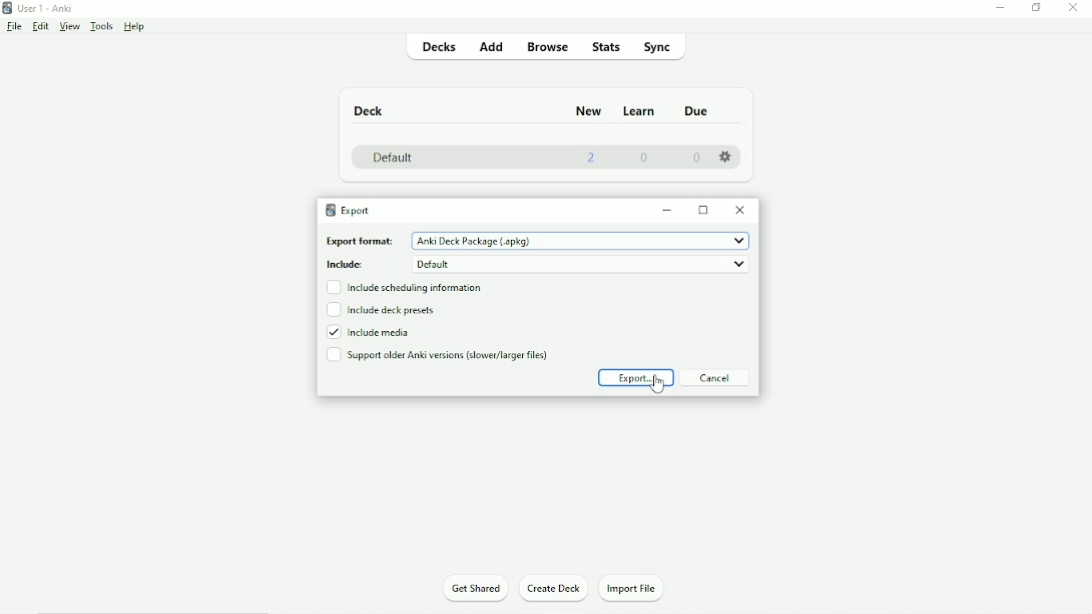  Describe the element at coordinates (635, 378) in the screenshot. I see `Export` at that location.